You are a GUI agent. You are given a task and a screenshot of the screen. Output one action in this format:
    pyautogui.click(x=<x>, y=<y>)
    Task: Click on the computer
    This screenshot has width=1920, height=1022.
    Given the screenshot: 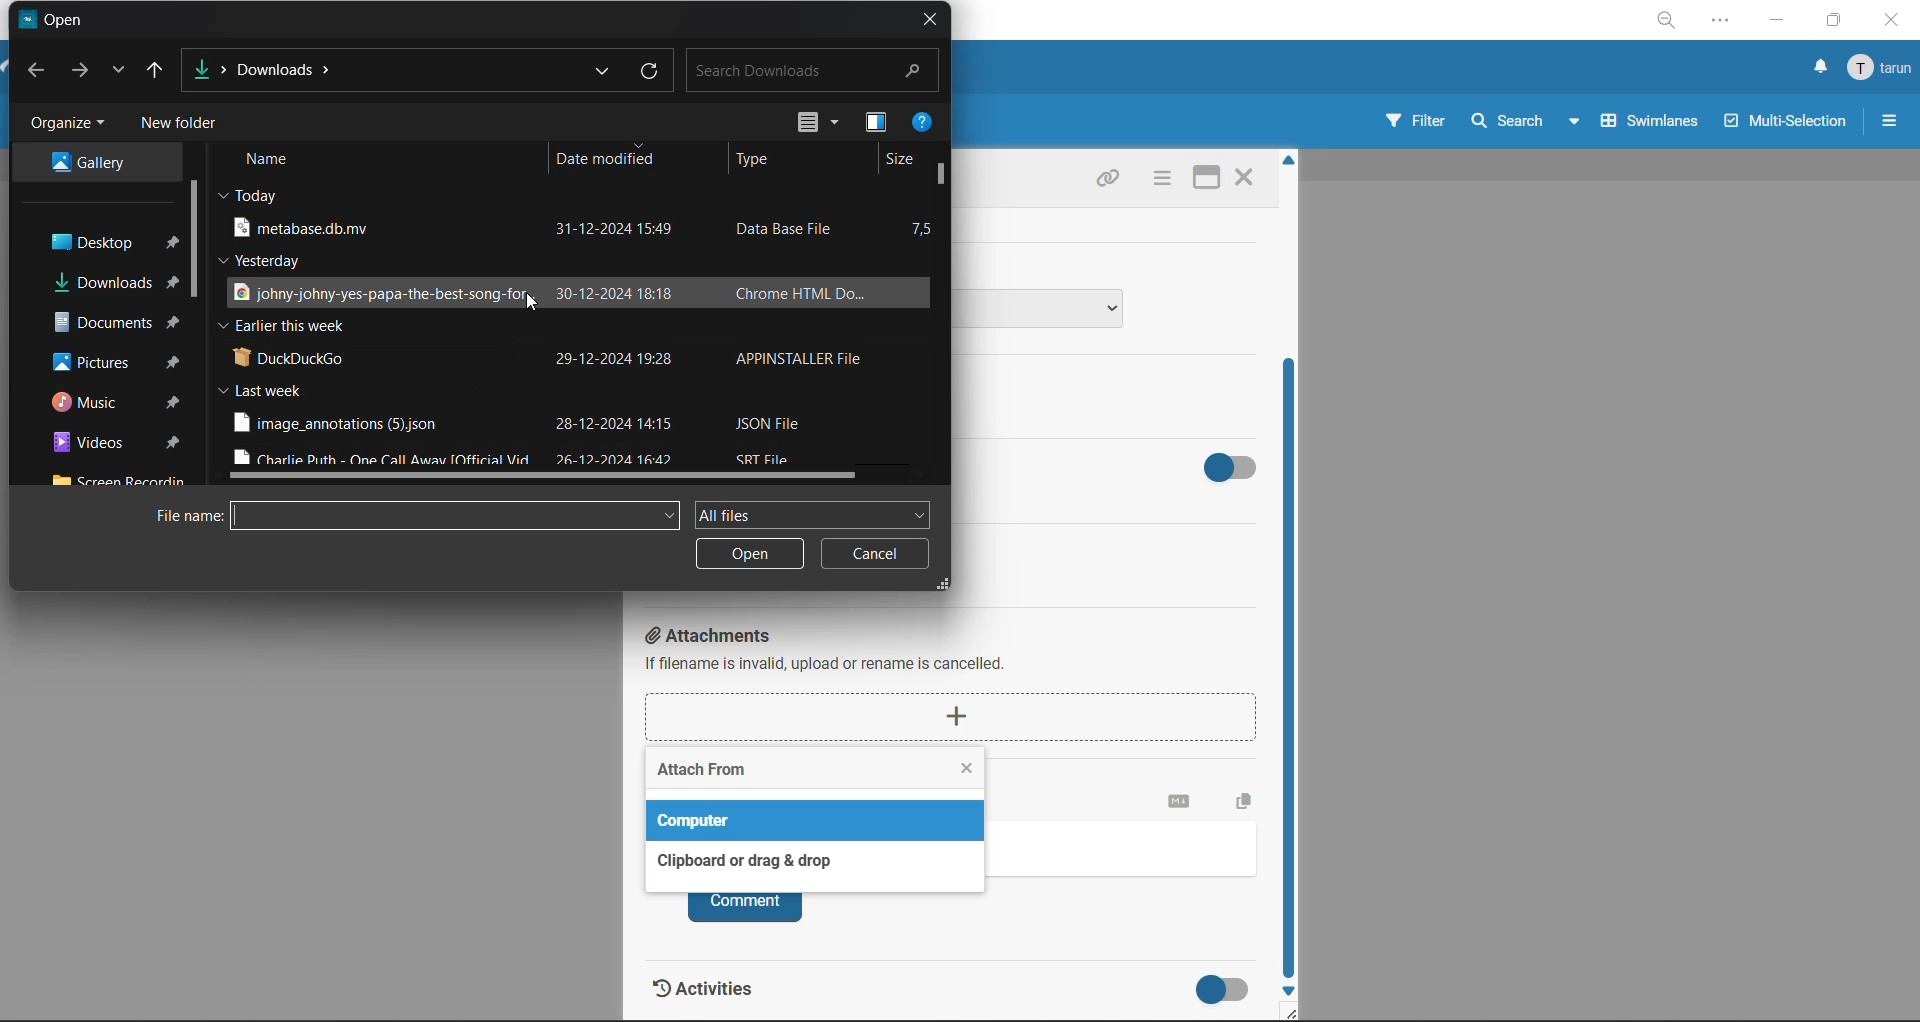 What is the action you would take?
    pyautogui.click(x=701, y=820)
    